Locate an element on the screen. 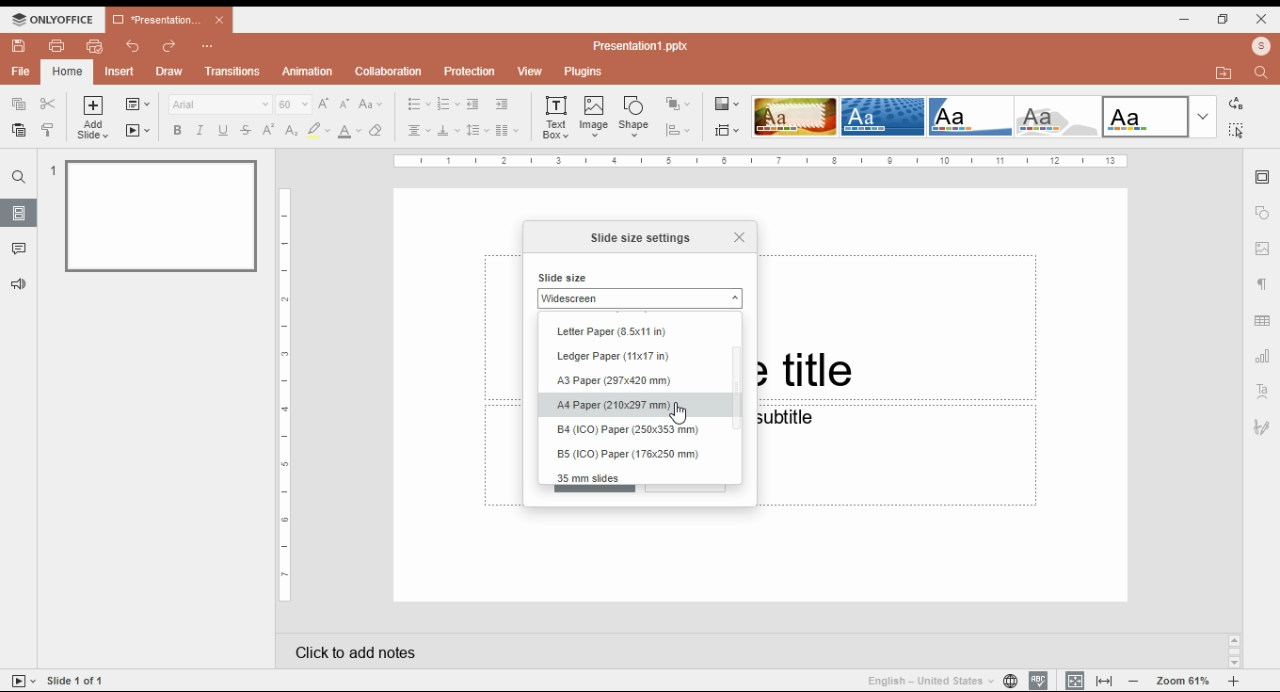 This screenshot has height=692, width=1280. fit to window is located at coordinates (1106, 680).